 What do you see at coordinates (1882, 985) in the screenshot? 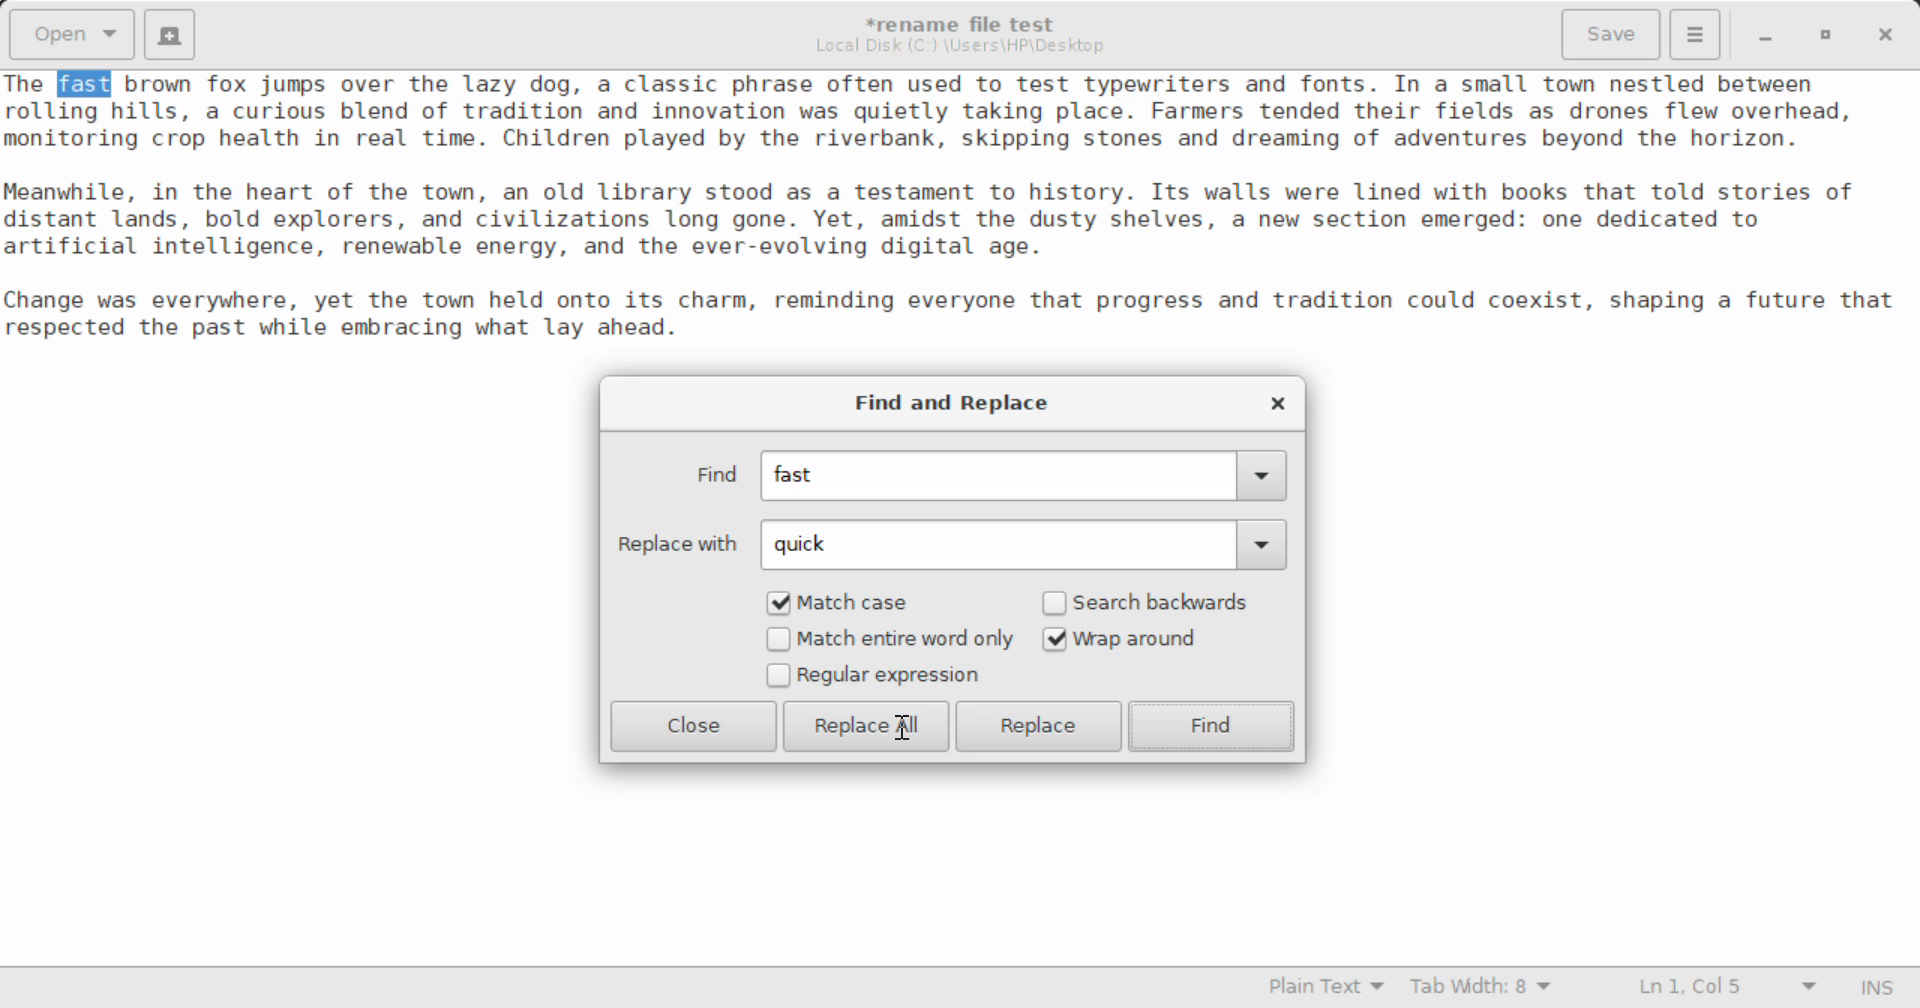
I see `Input Mode` at bounding box center [1882, 985].